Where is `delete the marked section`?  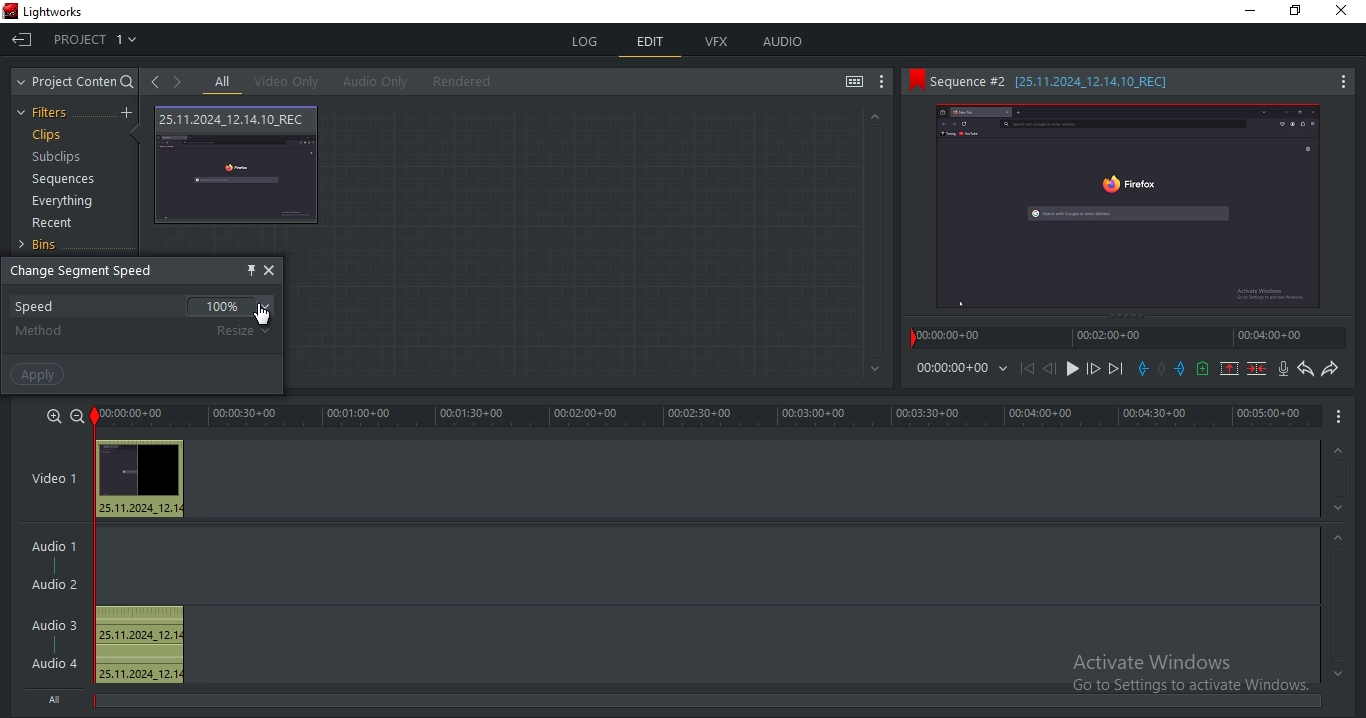
delete the marked section is located at coordinates (1257, 368).